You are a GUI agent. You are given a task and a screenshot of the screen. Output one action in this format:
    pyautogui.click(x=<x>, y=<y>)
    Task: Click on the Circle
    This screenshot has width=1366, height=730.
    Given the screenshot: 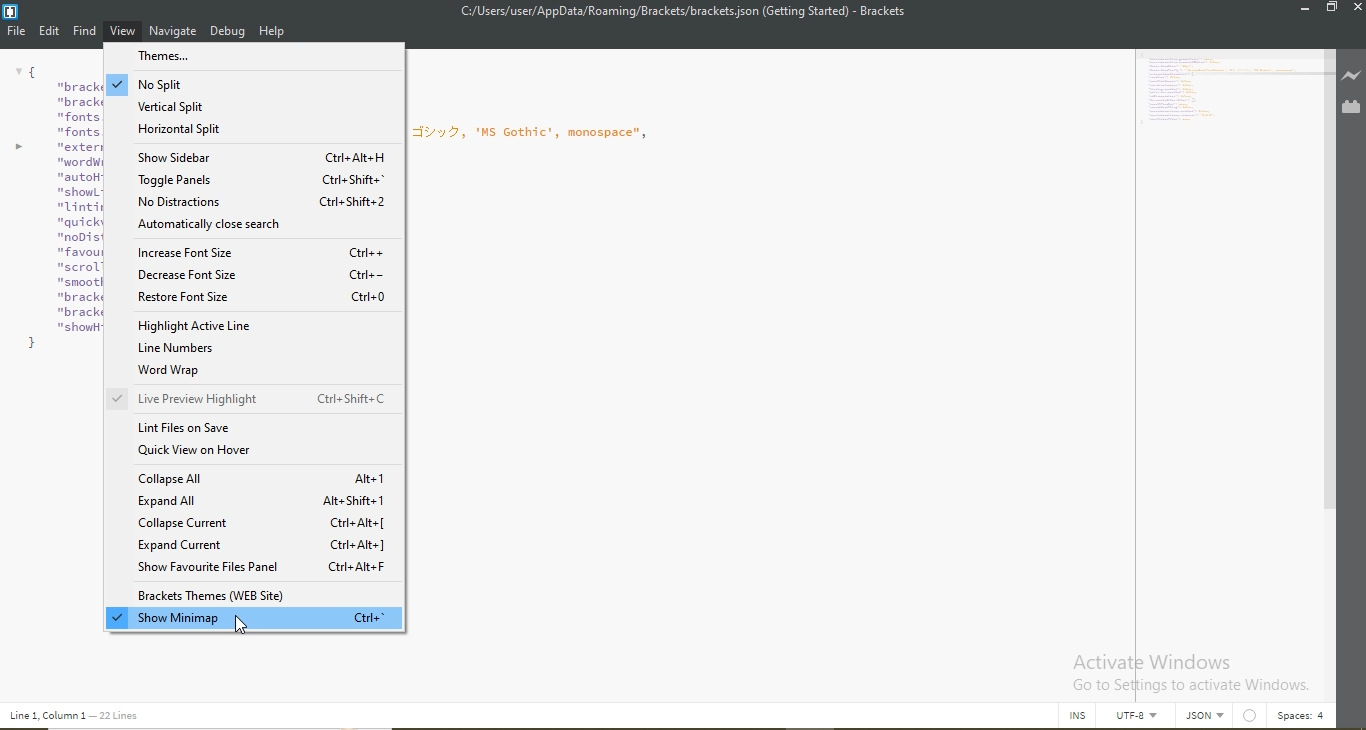 What is the action you would take?
    pyautogui.click(x=1252, y=716)
    